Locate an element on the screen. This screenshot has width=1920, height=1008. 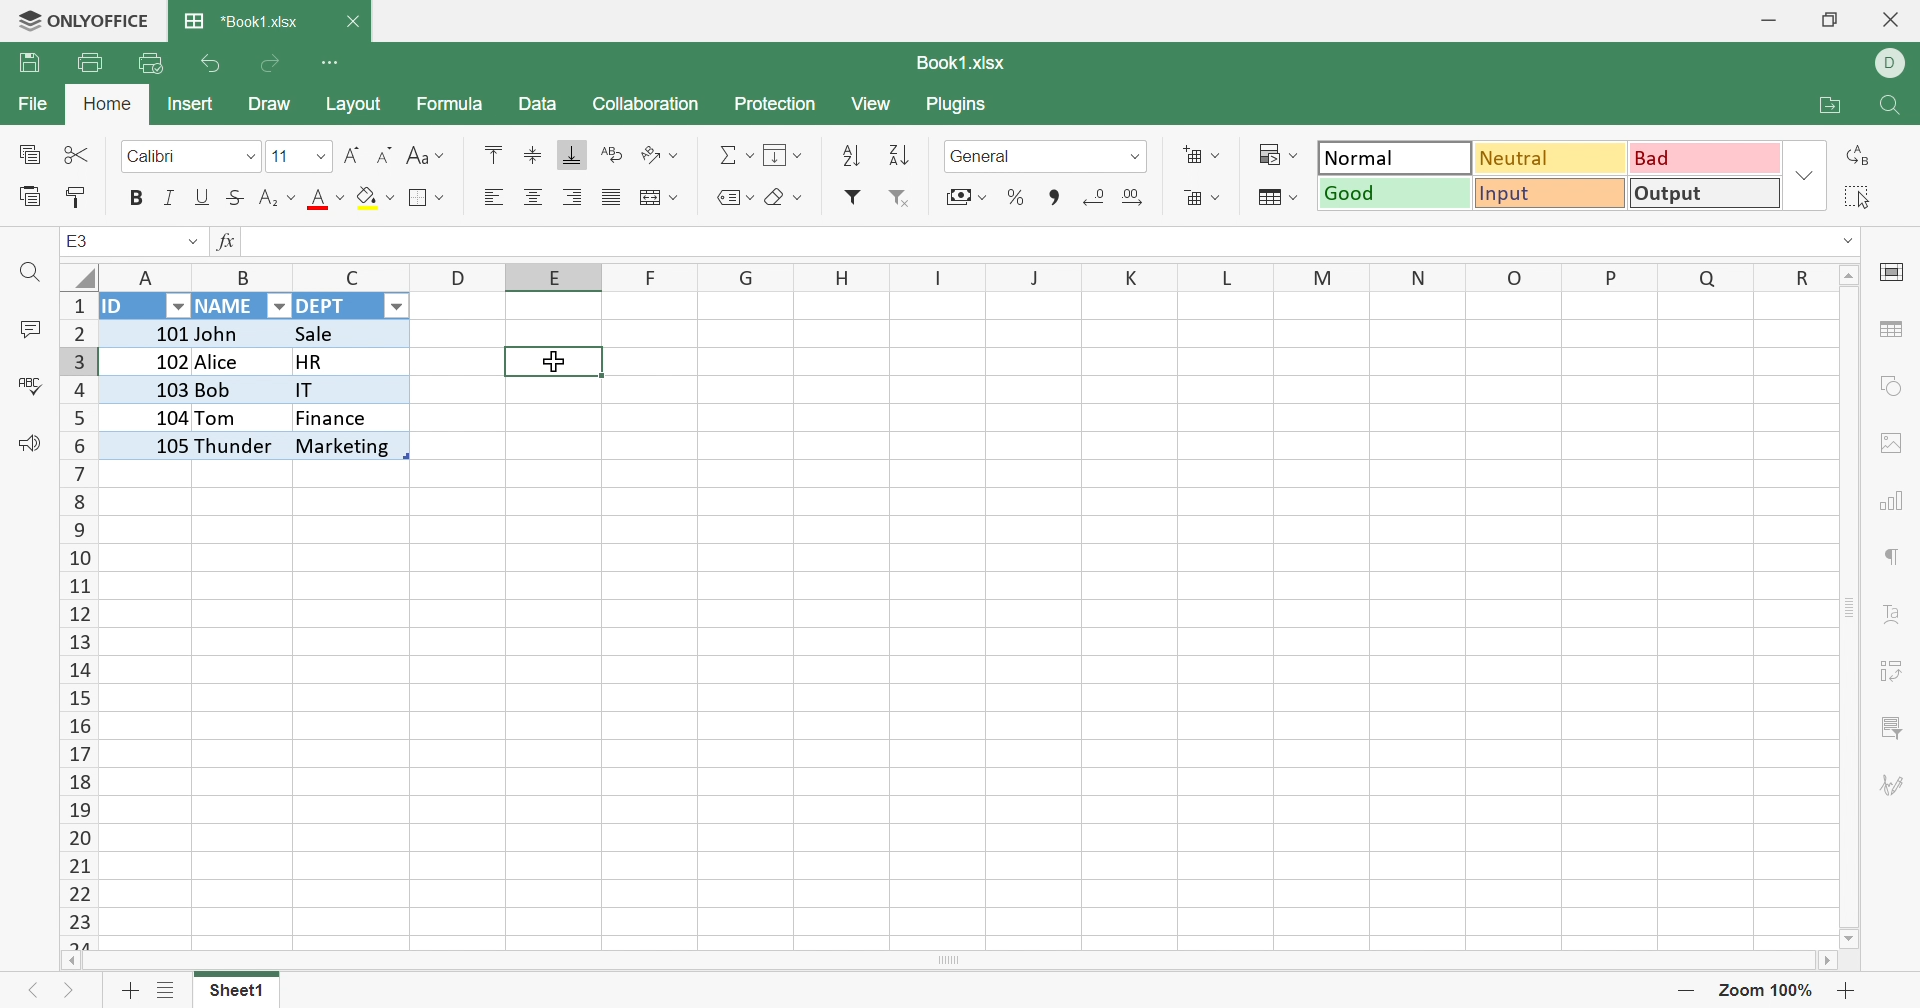
Orientation is located at coordinates (657, 153).